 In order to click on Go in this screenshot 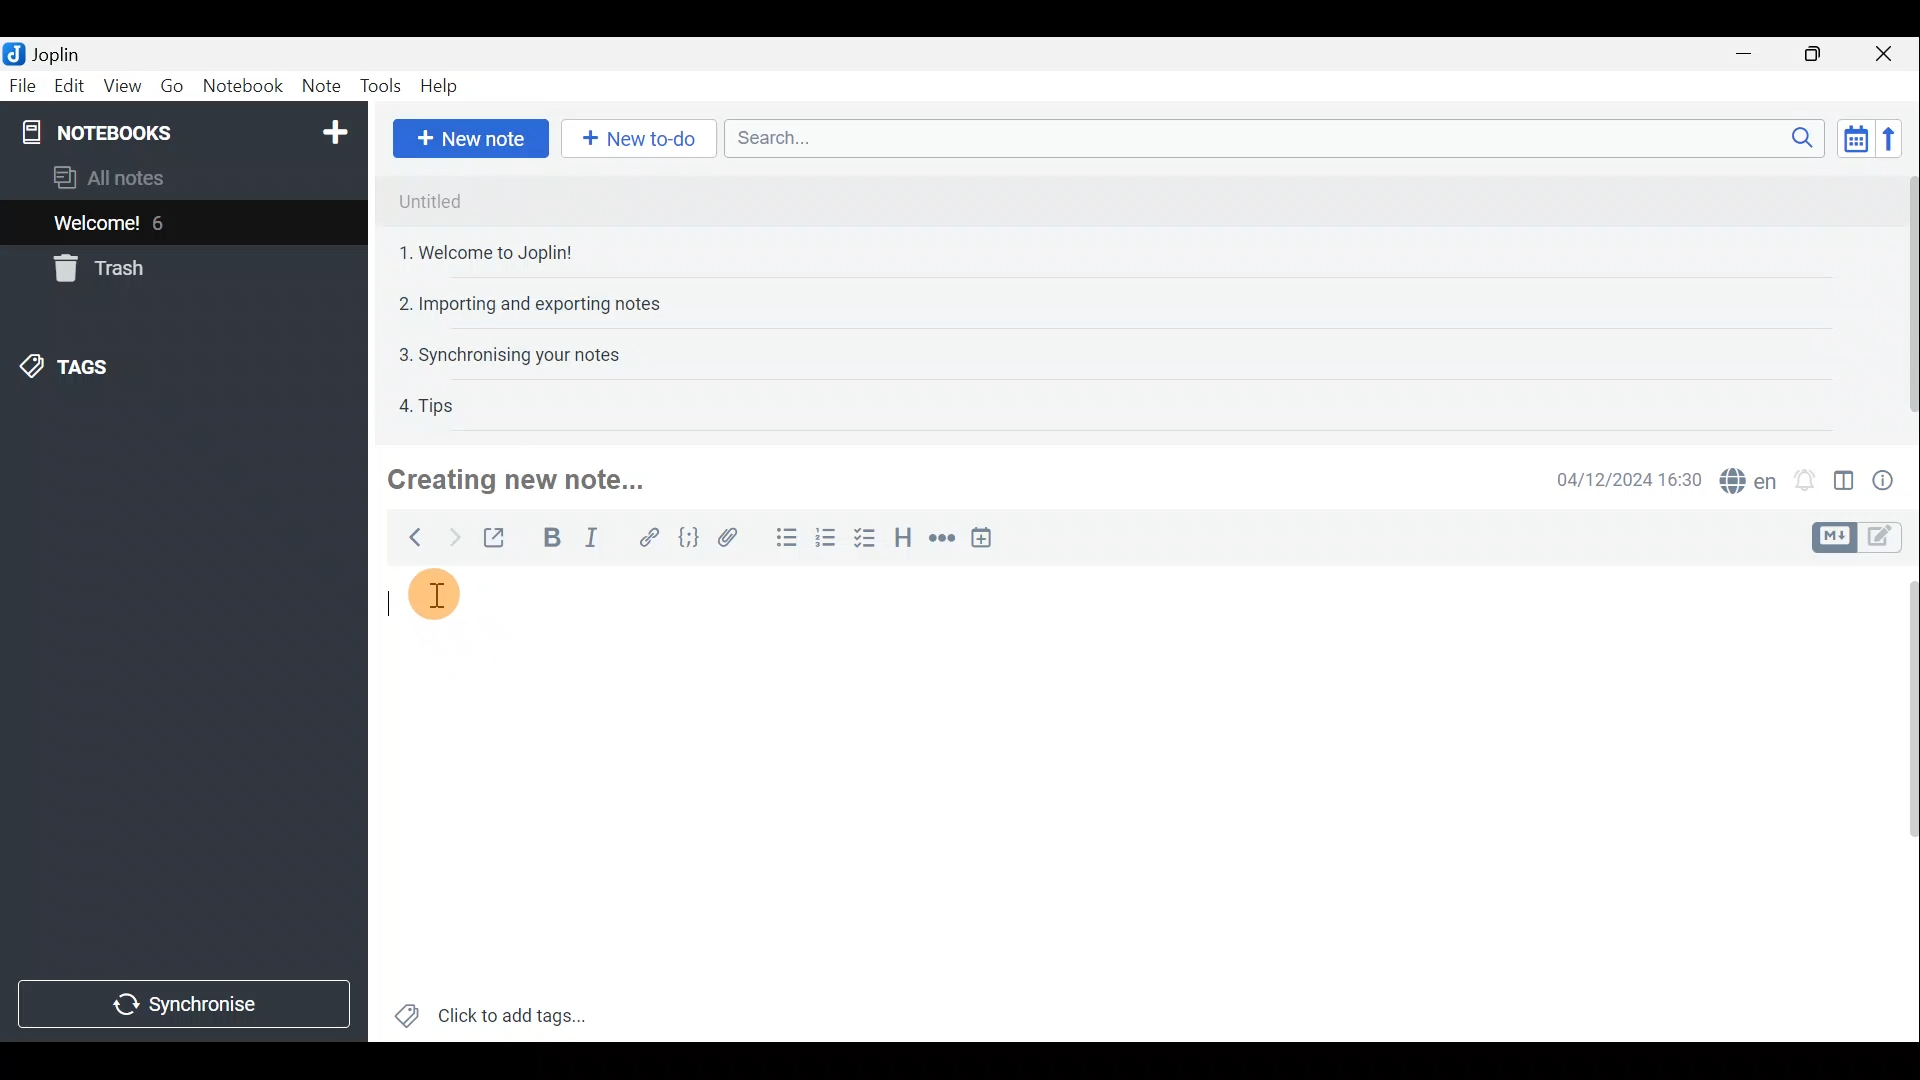, I will do `click(172, 85)`.